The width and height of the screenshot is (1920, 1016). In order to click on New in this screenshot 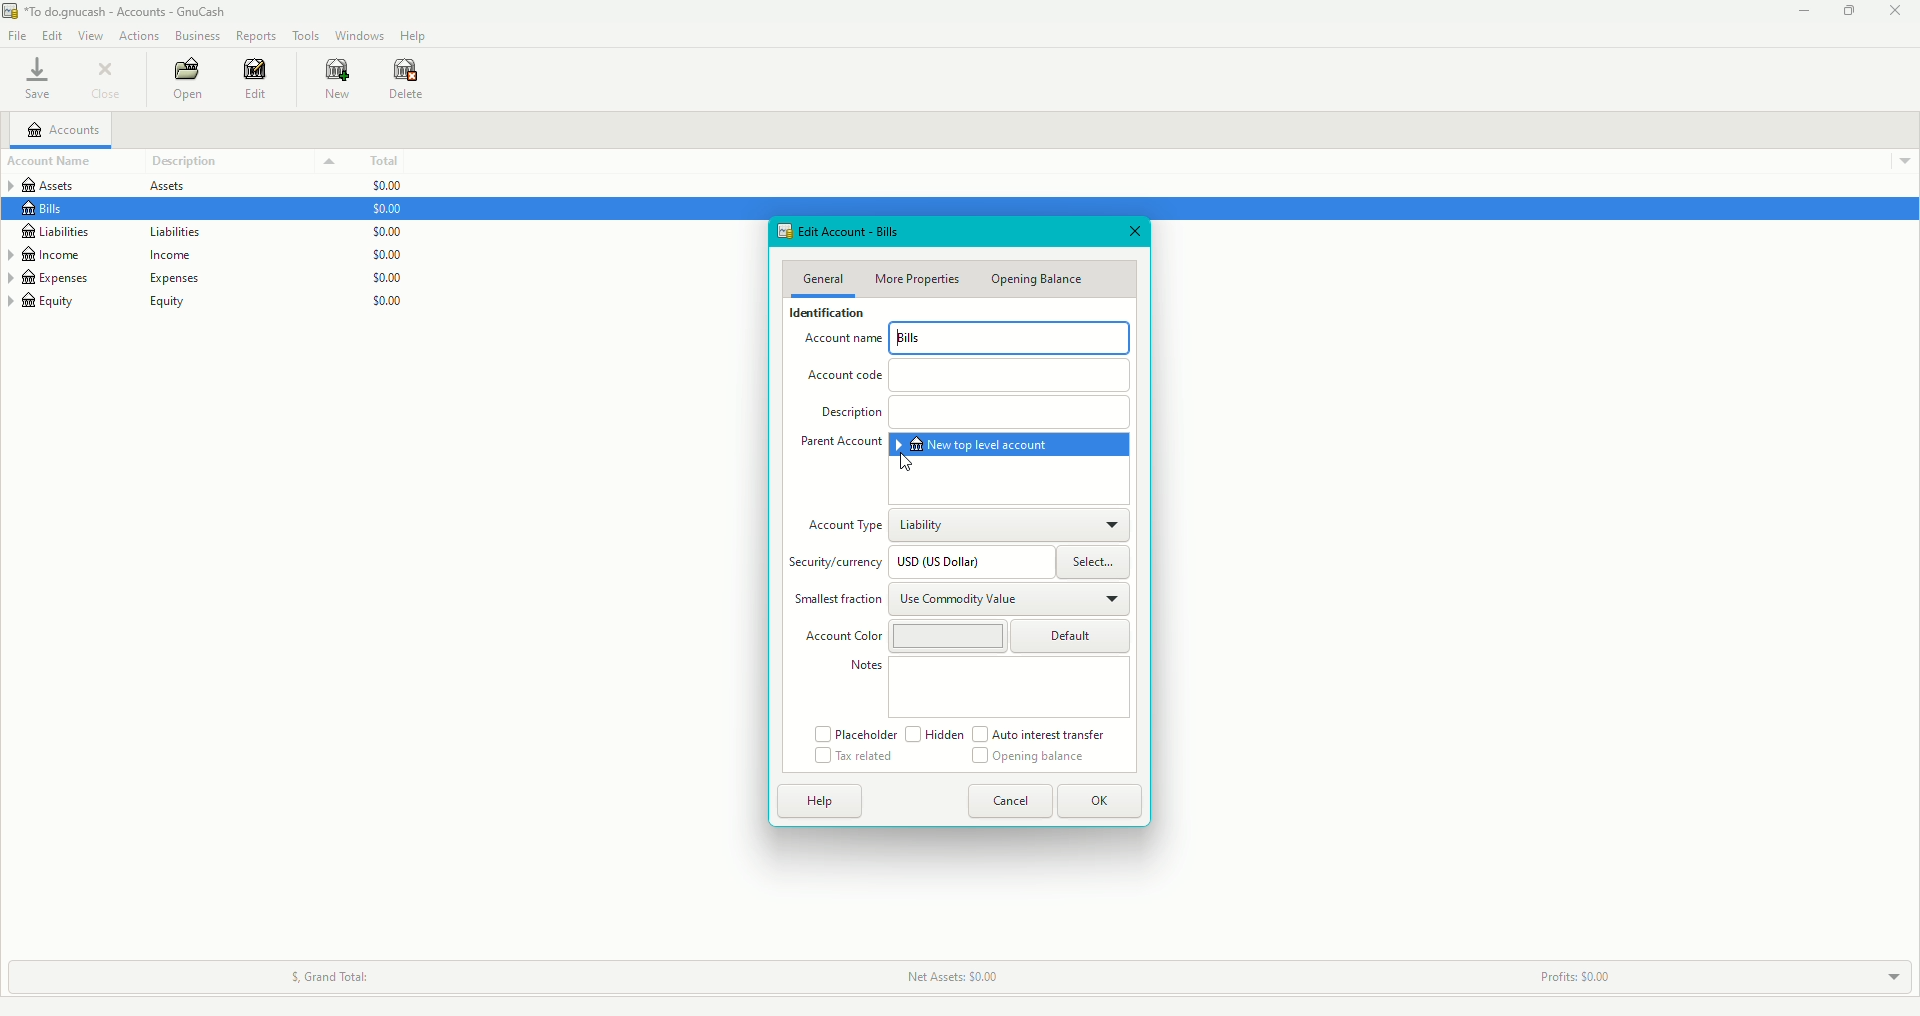, I will do `click(338, 80)`.